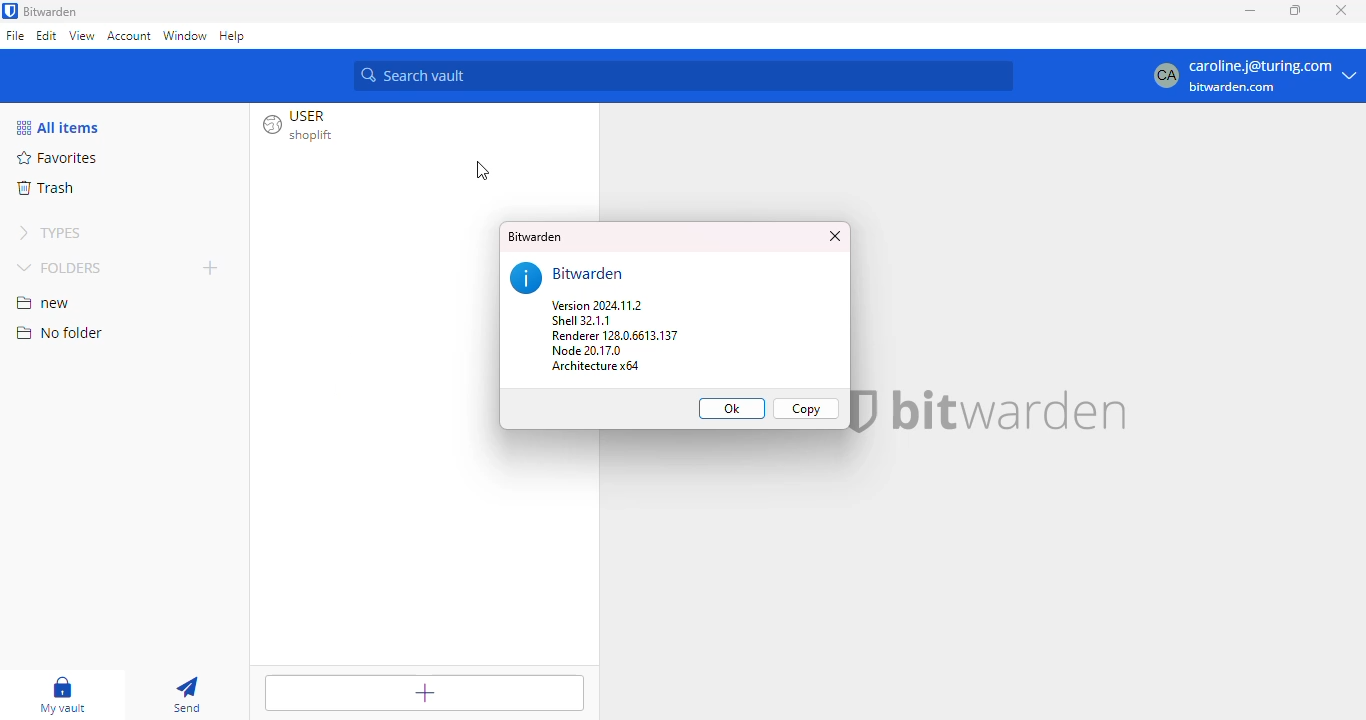 The image size is (1366, 720). I want to click on add item, so click(423, 693).